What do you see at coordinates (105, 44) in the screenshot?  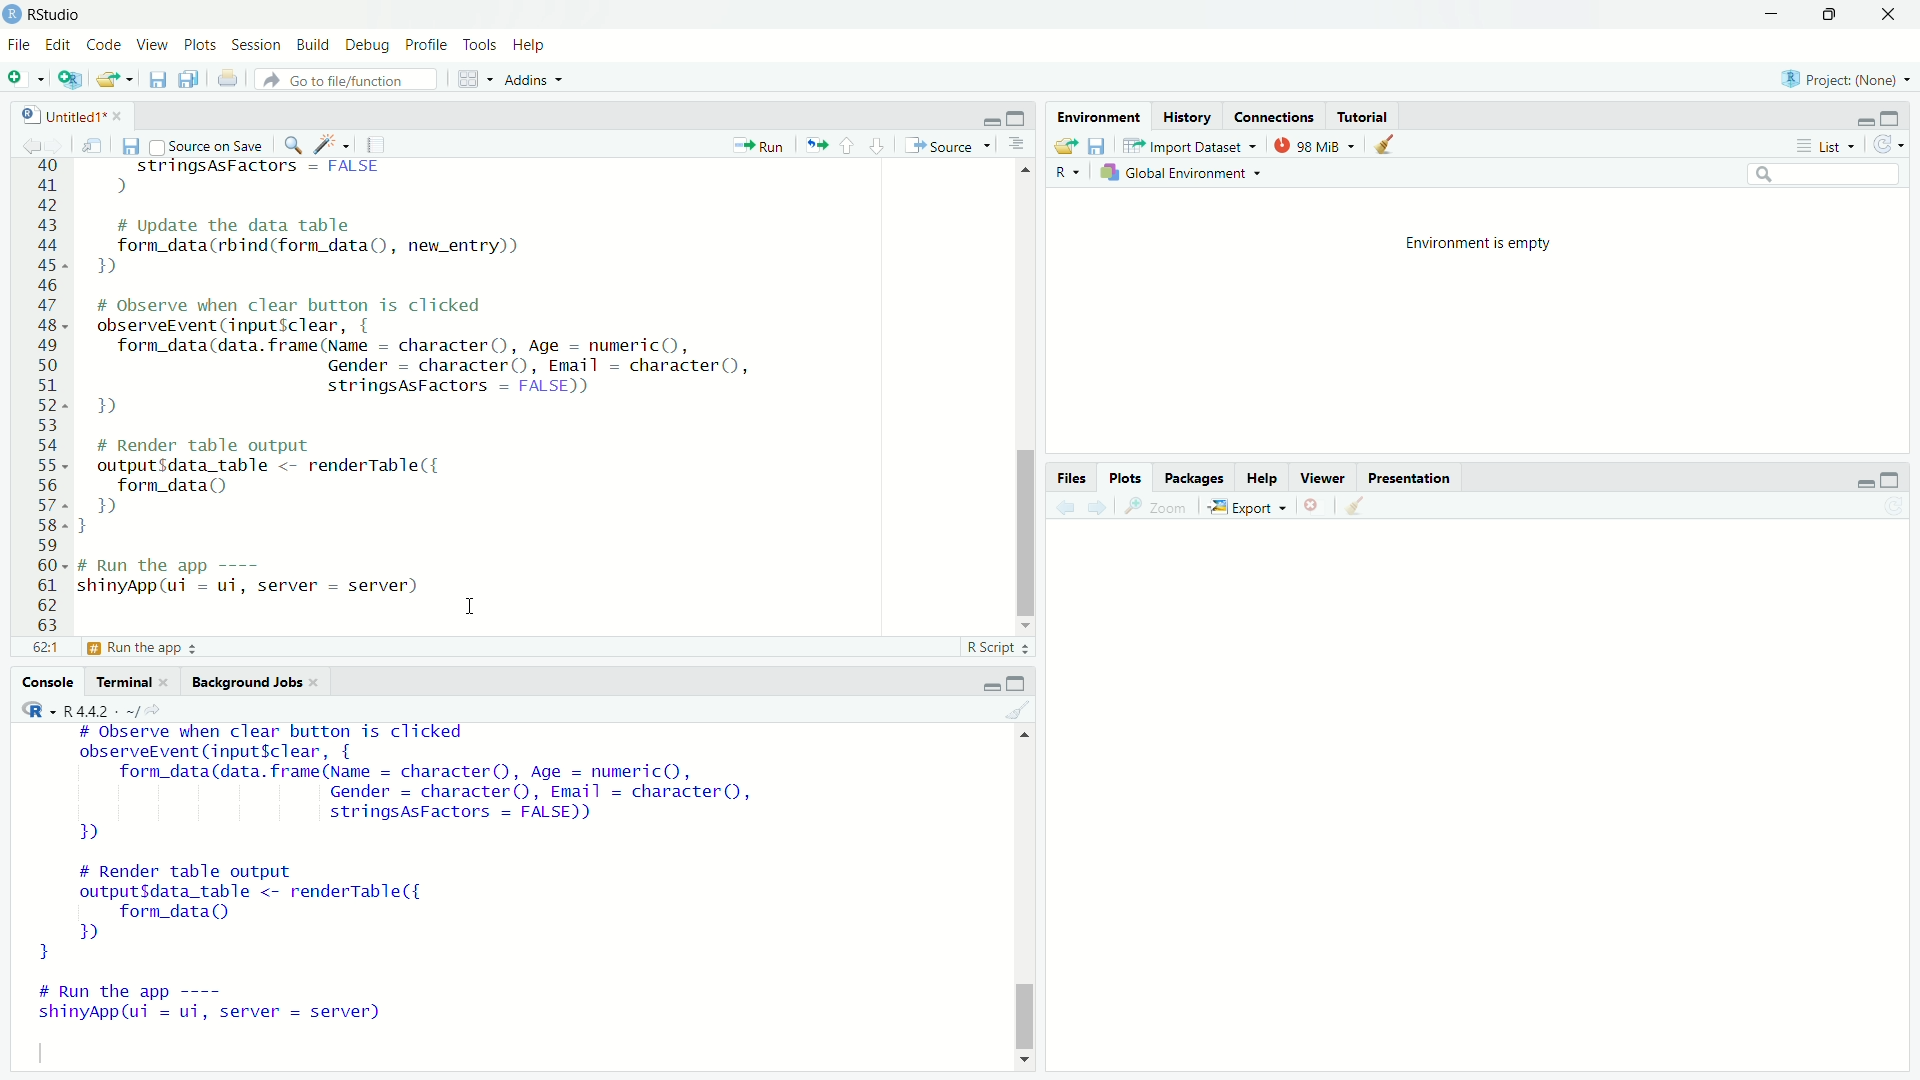 I see `Code` at bounding box center [105, 44].